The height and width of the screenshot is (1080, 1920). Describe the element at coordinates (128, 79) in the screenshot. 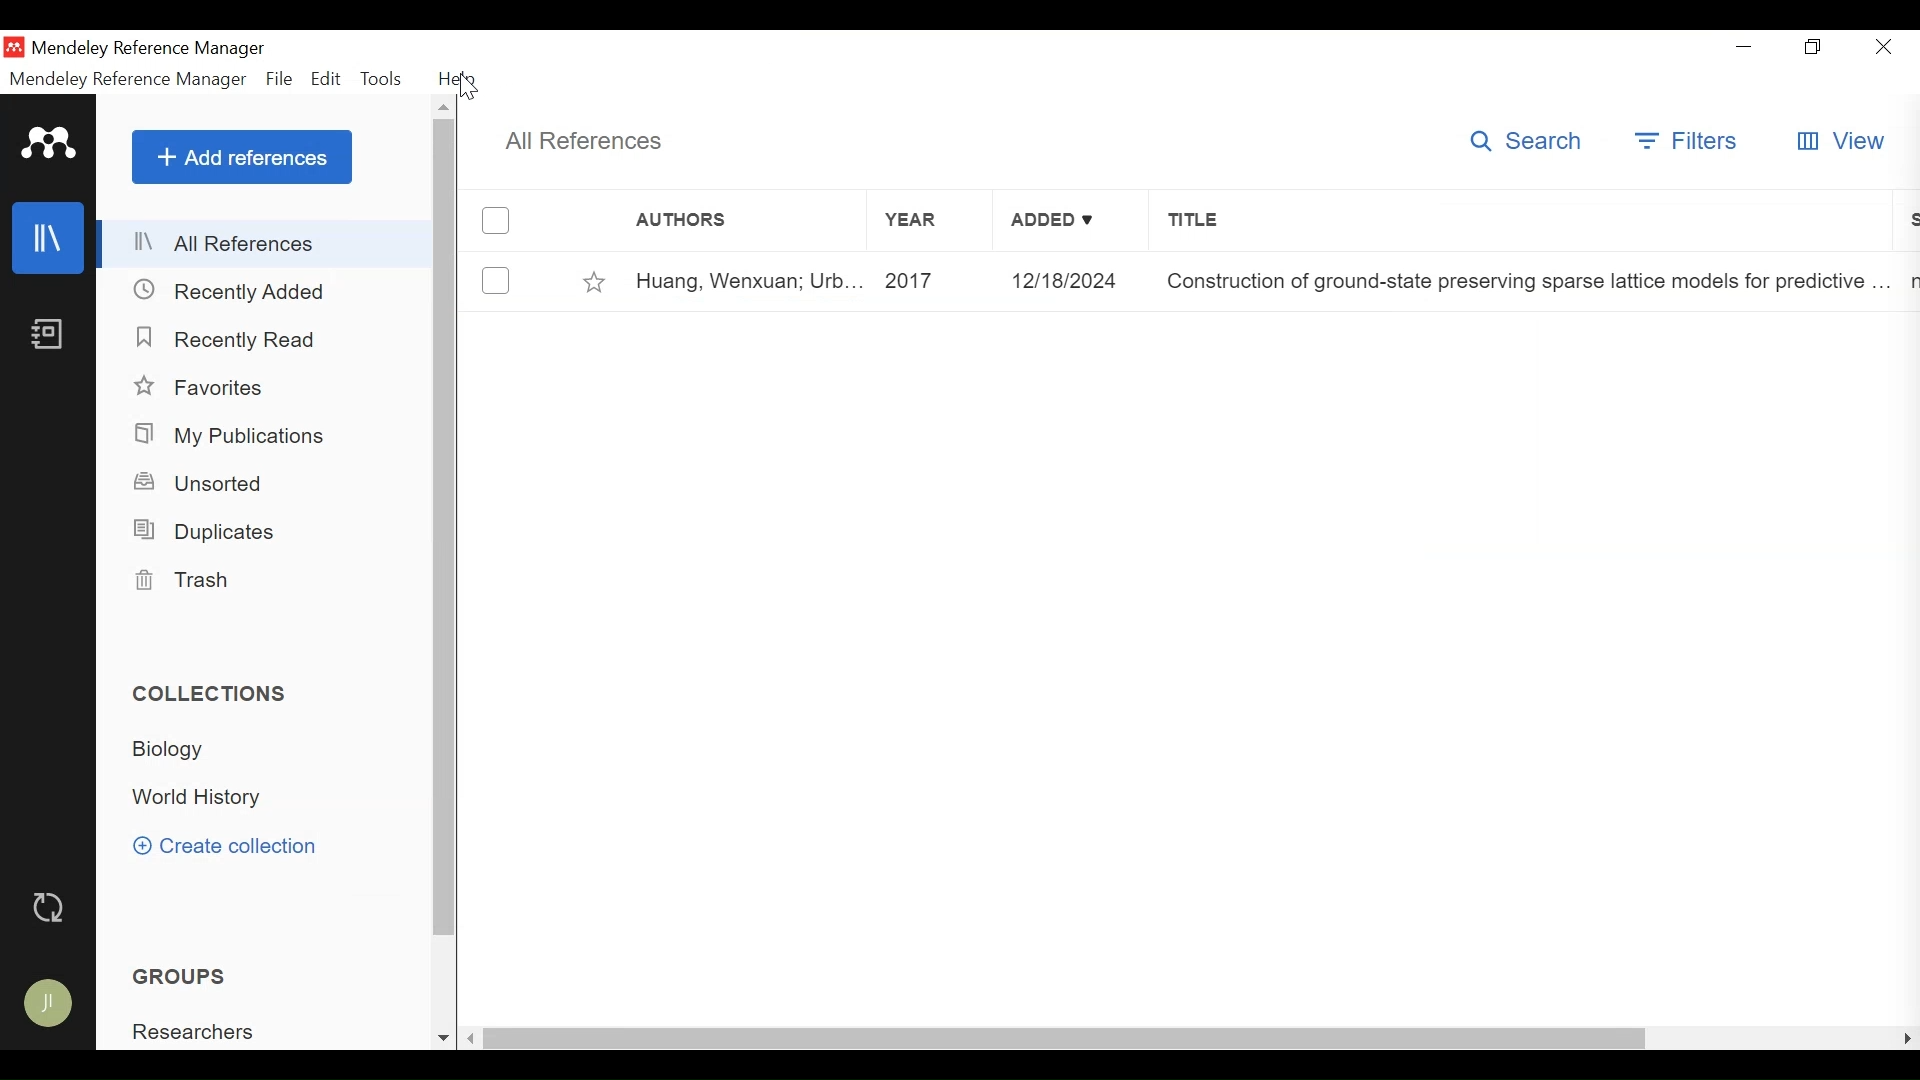

I see `Mendeley Reference Manager` at that location.